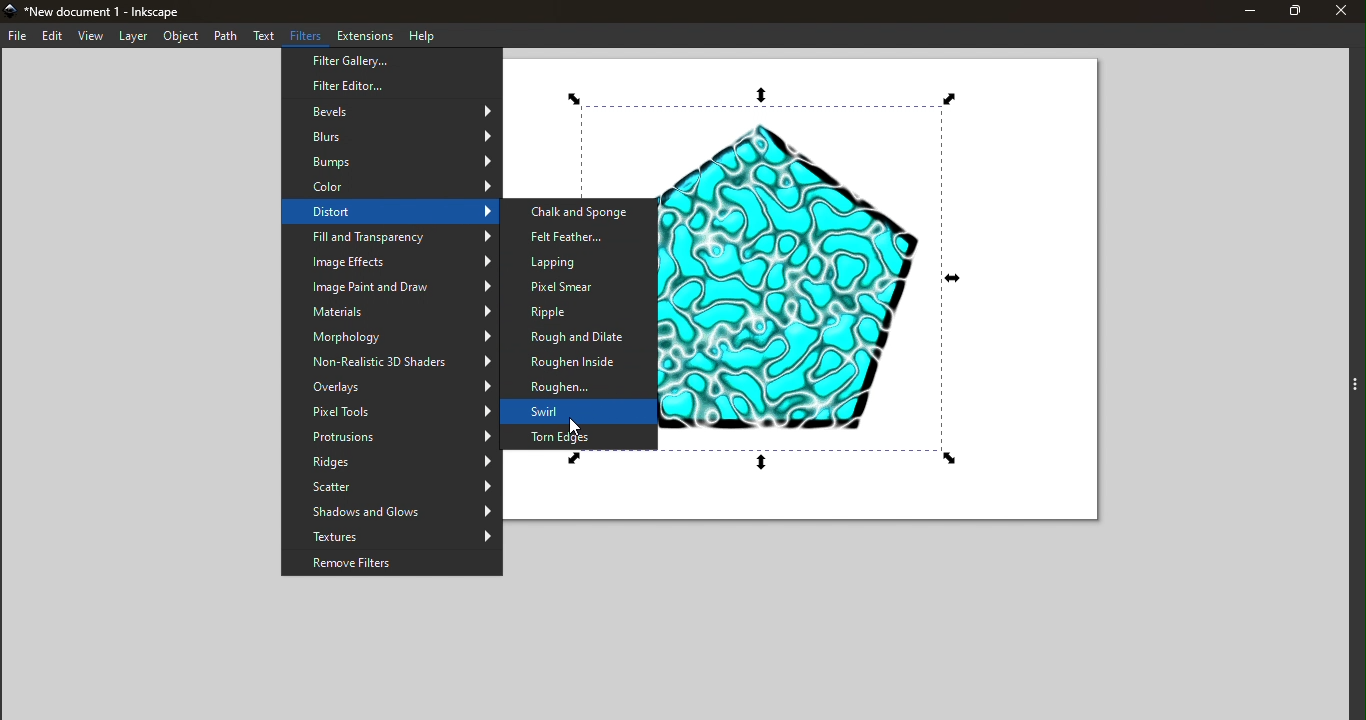 This screenshot has height=720, width=1366. What do you see at coordinates (392, 264) in the screenshot?
I see `Image Effects` at bounding box center [392, 264].